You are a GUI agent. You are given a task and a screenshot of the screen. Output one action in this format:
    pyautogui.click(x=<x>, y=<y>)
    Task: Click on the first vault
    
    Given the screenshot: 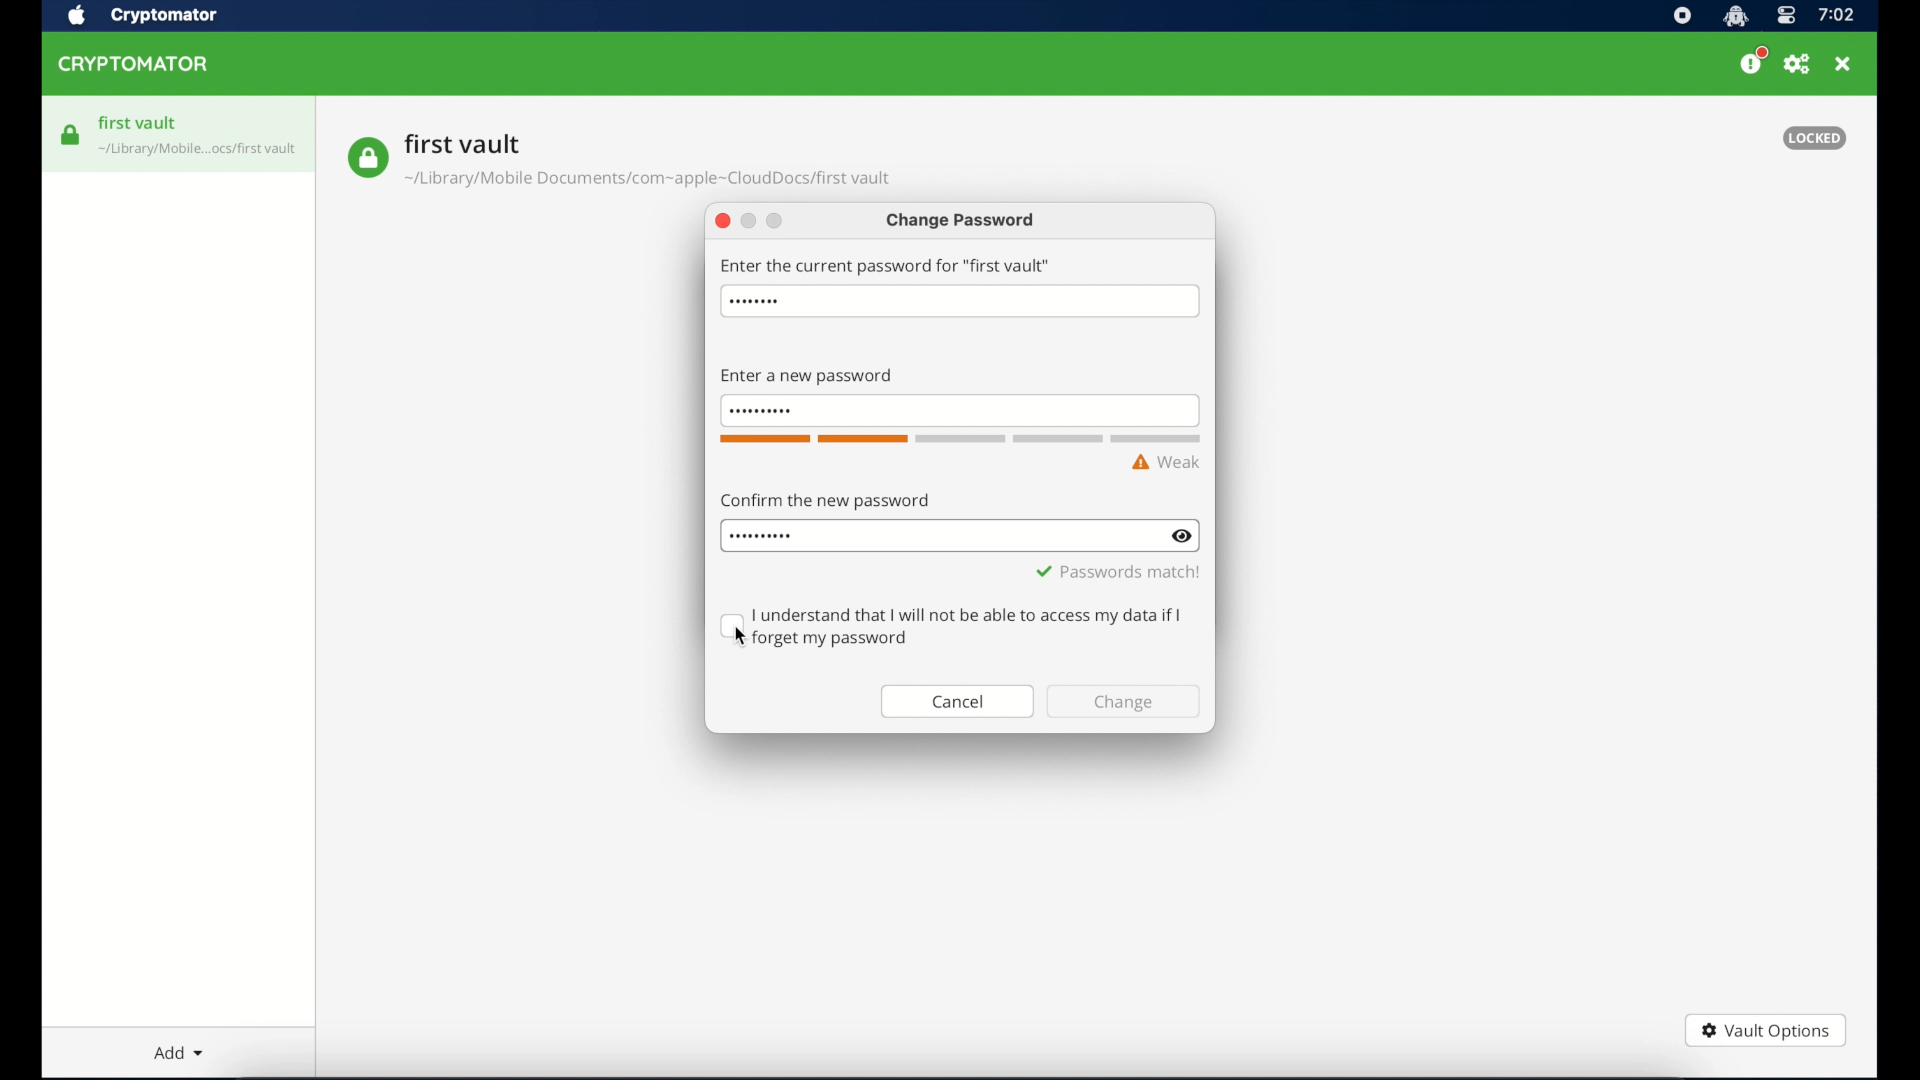 What is the action you would take?
    pyautogui.click(x=139, y=123)
    